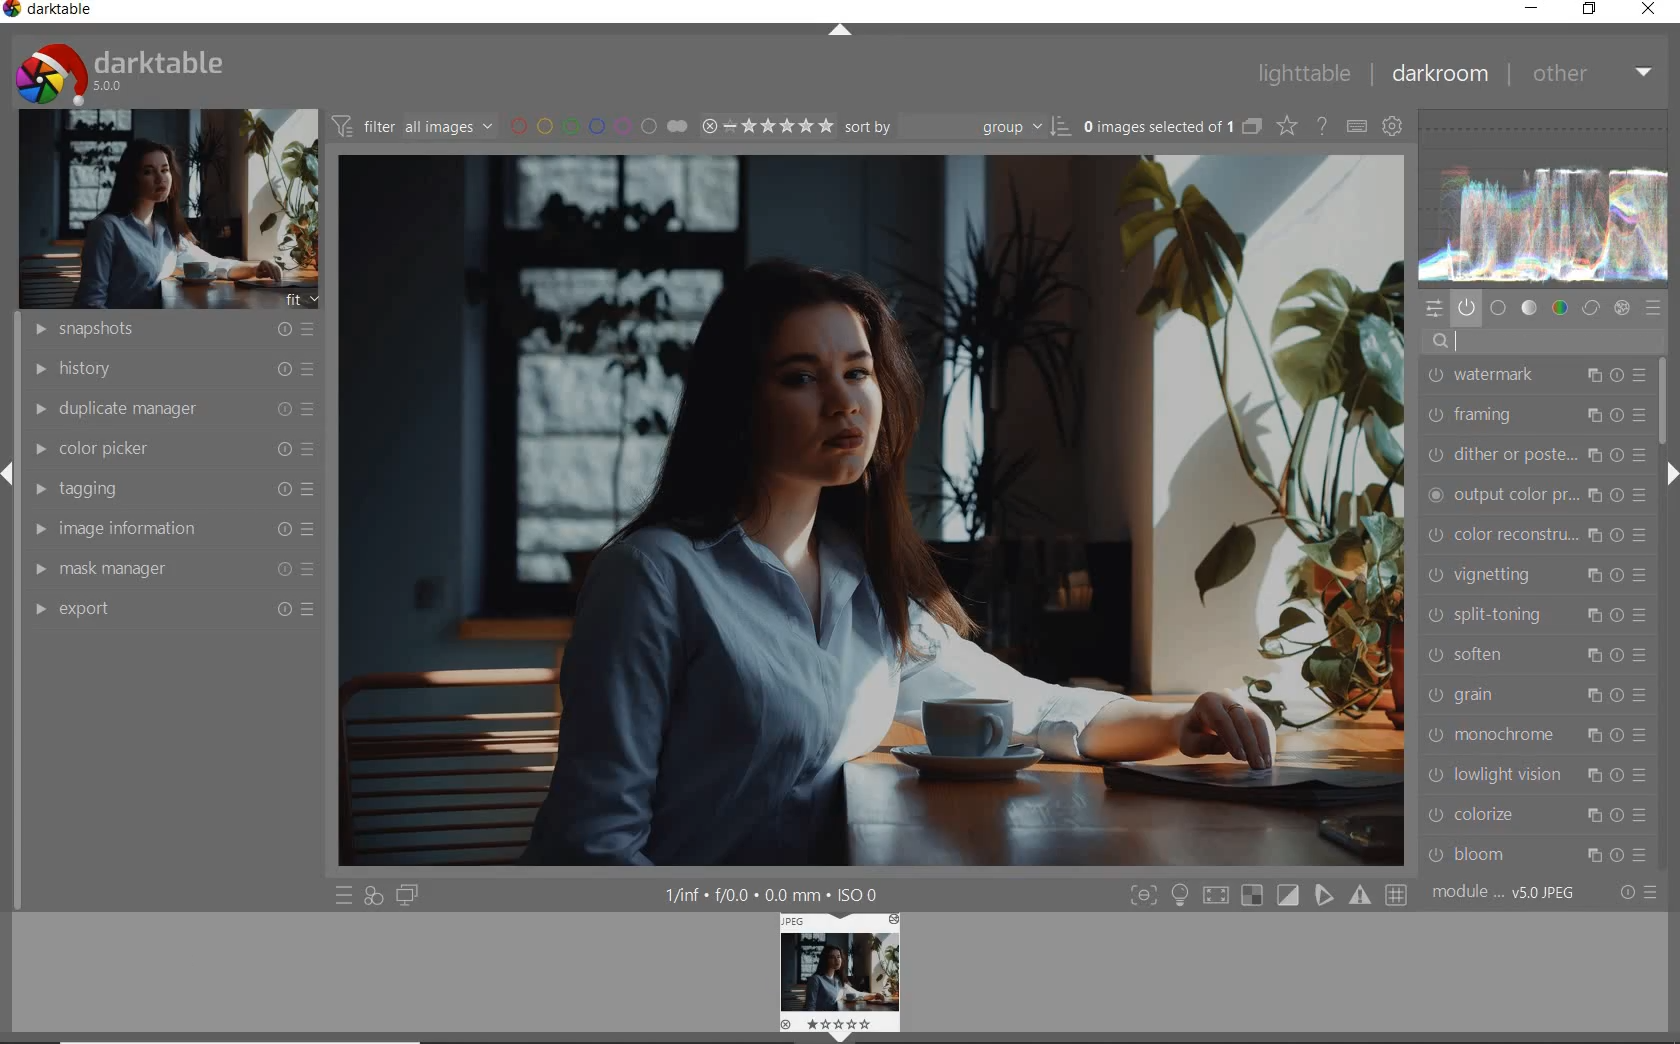 Image resolution: width=1680 pixels, height=1044 pixels. I want to click on define keyboard shortcuts, so click(1356, 127).